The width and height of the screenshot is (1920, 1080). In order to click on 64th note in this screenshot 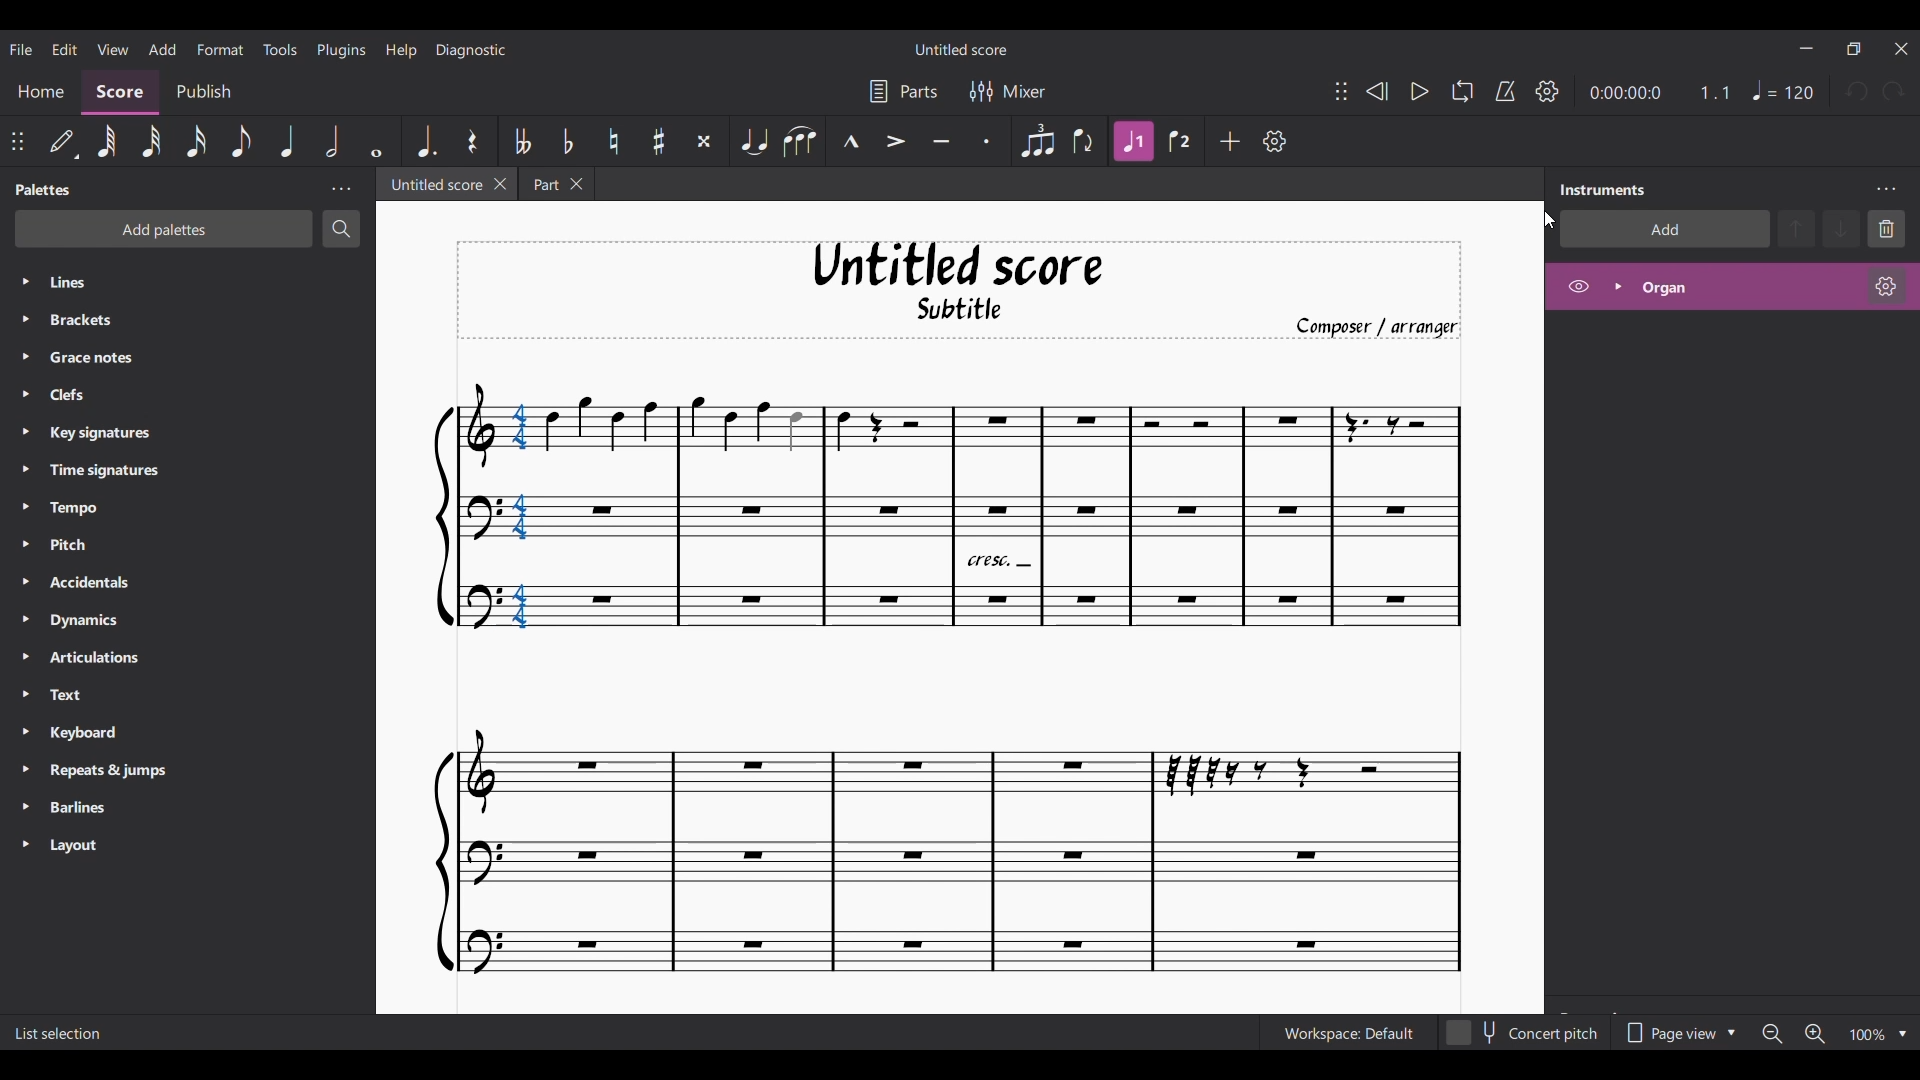, I will do `click(106, 142)`.